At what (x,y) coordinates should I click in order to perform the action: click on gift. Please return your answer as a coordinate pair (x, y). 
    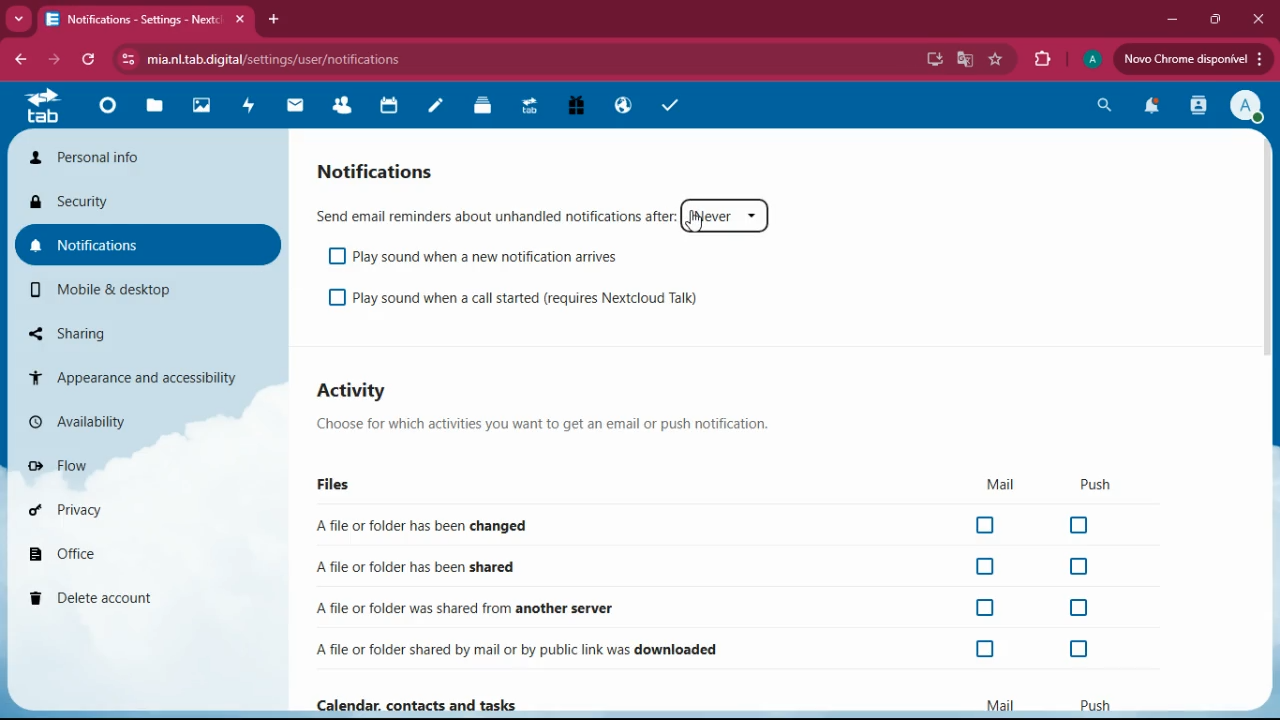
    Looking at the image, I should click on (577, 106).